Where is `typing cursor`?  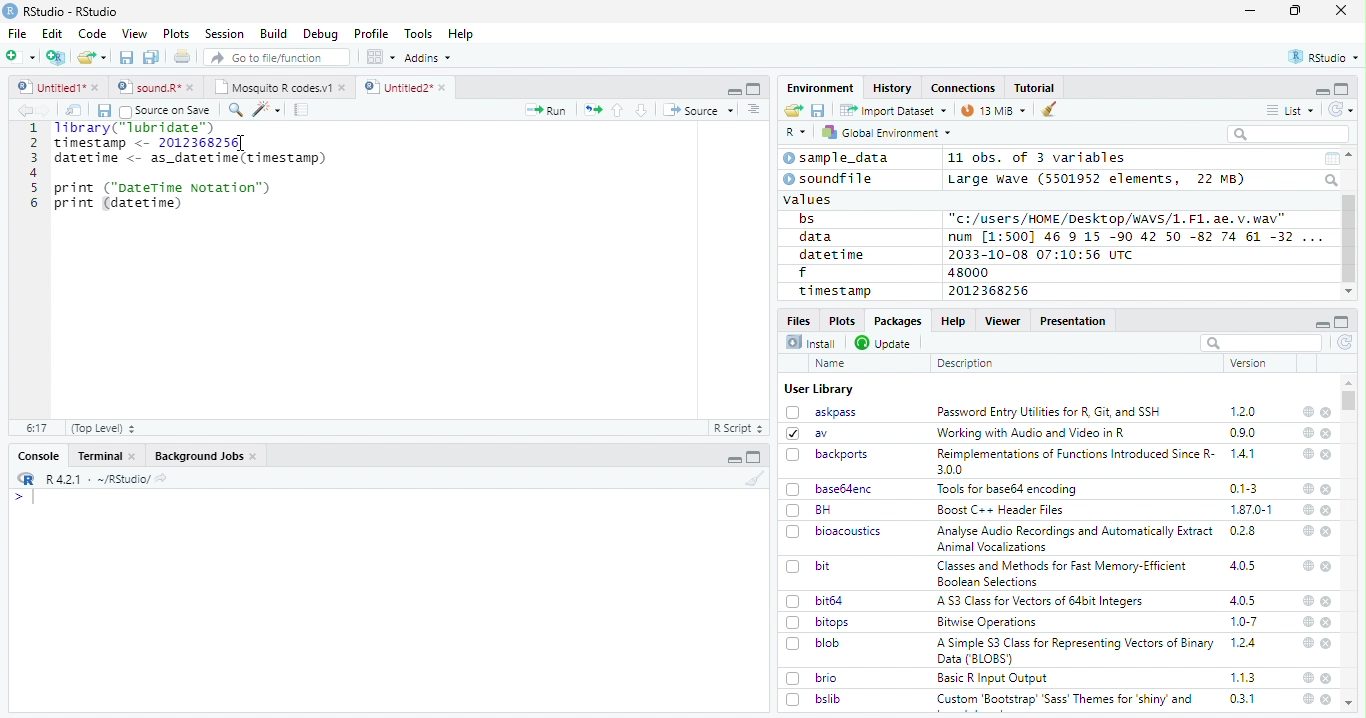
typing cursor is located at coordinates (24, 497).